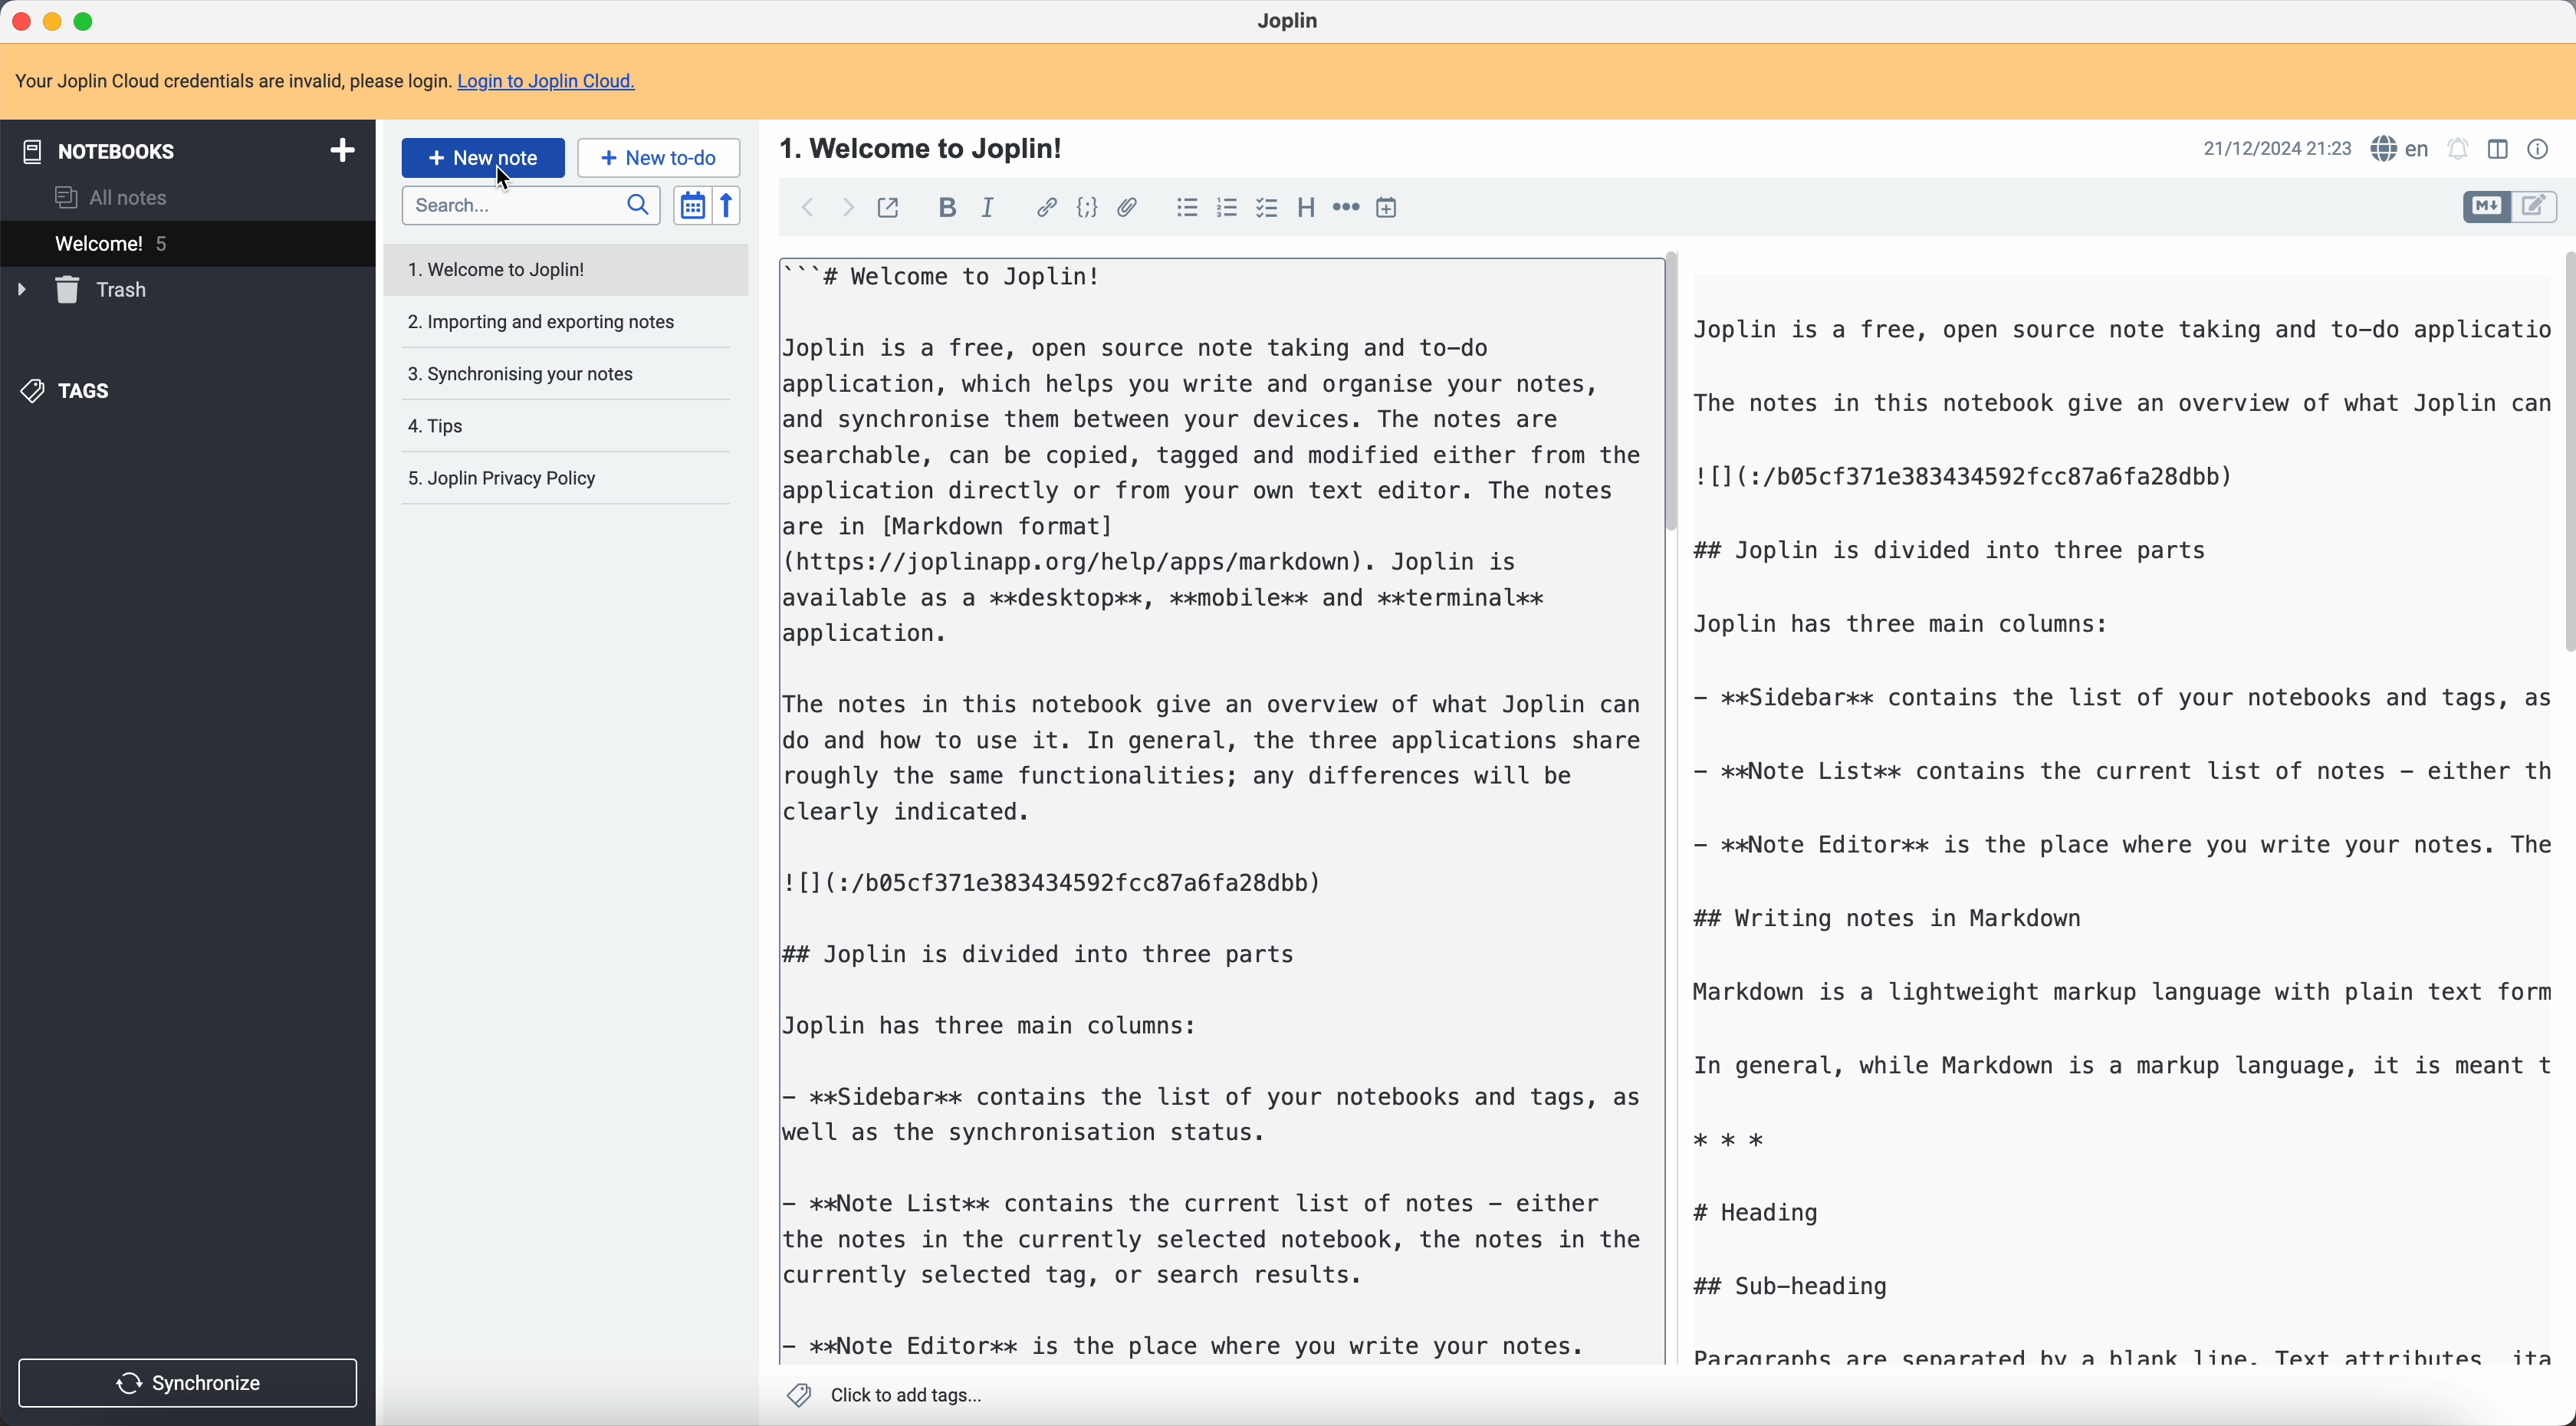  I want to click on note, so click(325, 77).